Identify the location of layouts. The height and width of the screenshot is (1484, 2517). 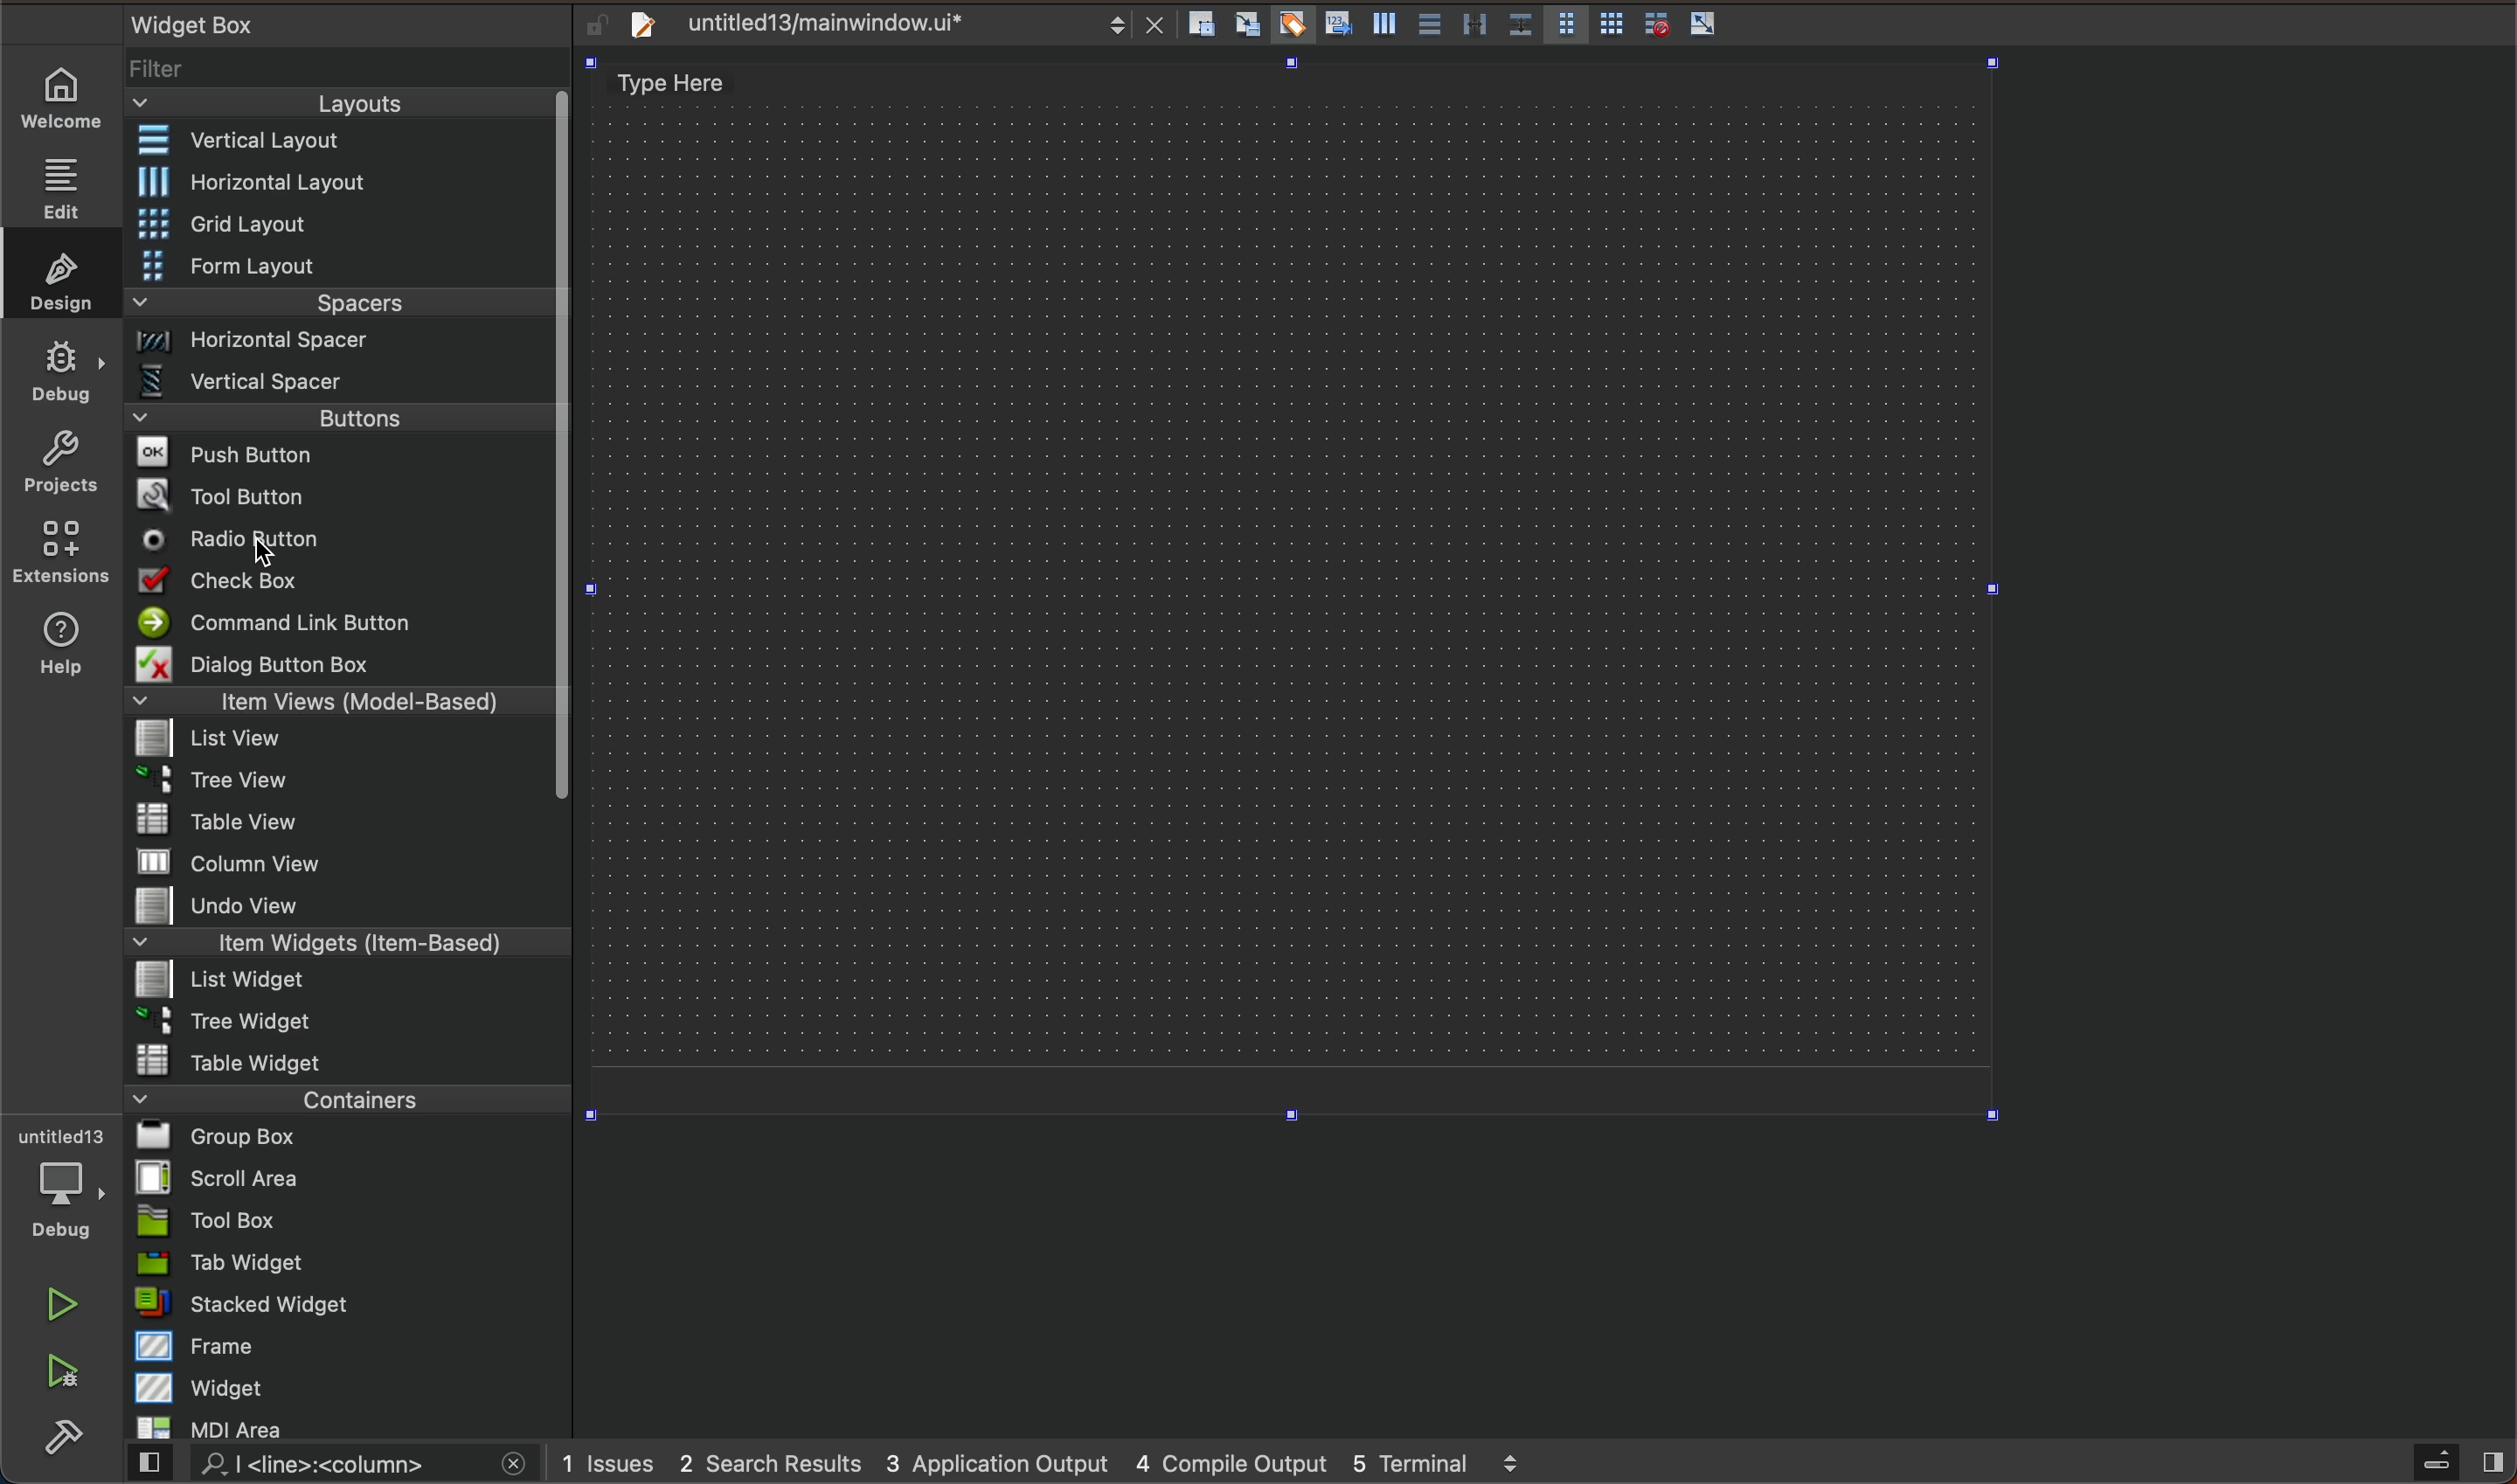
(340, 110).